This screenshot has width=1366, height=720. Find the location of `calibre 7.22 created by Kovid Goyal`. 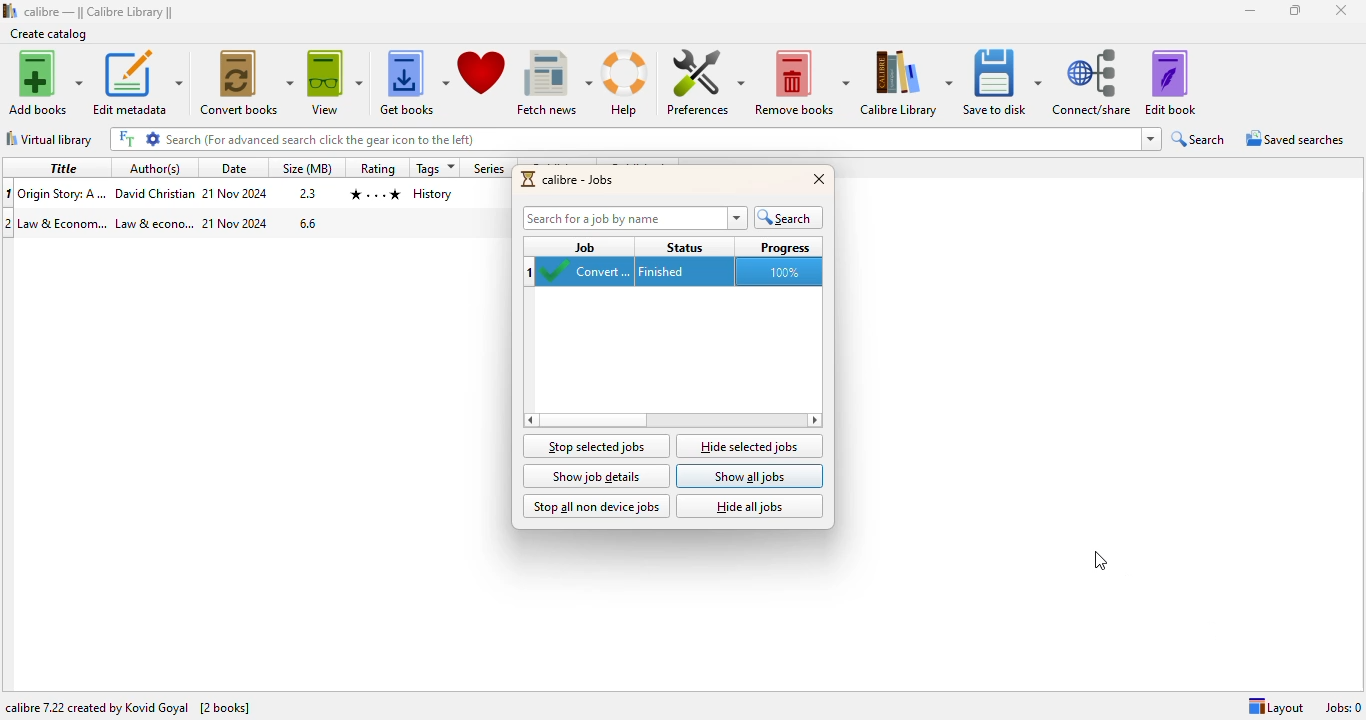

calibre 7.22 created by Kovid Goyal is located at coordinates (95, 708).